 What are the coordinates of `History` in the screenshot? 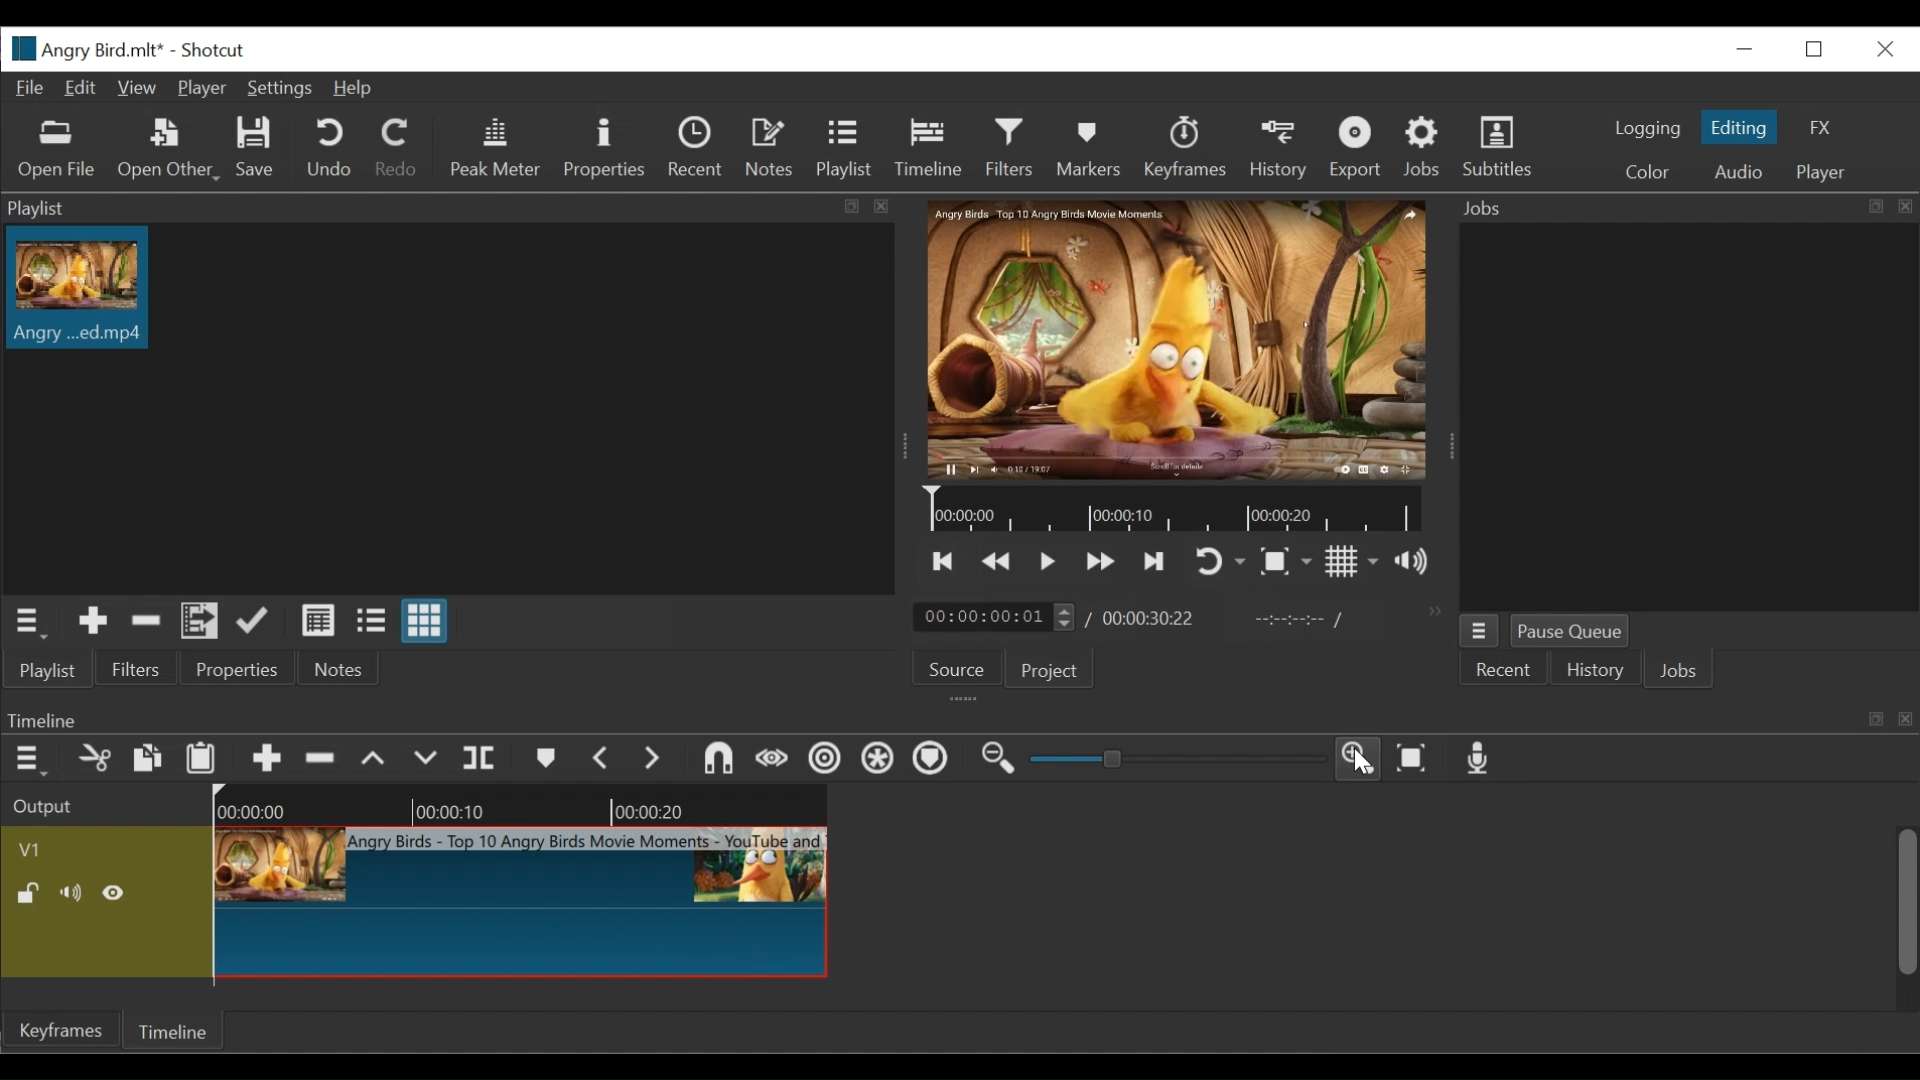 It's located at (1280, 149).